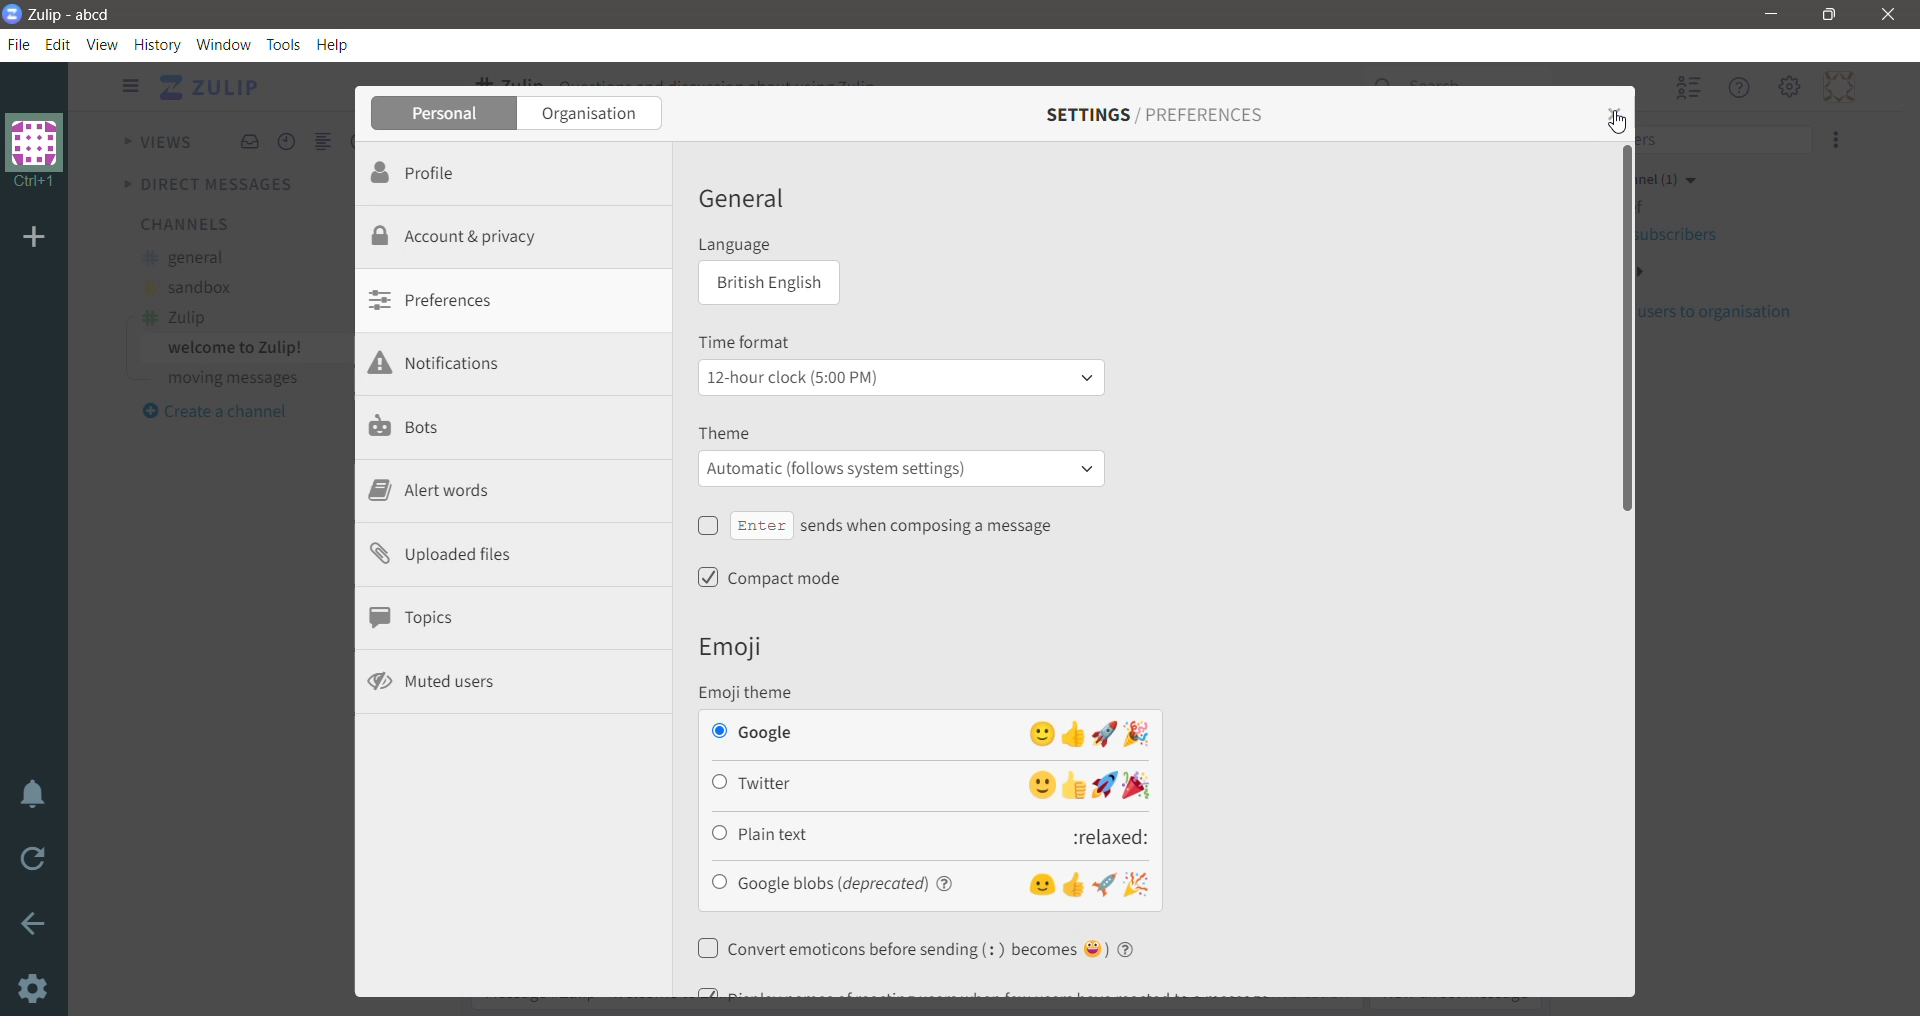 The width and height of the screenshot is (1920, 1016). I want to click on Help Menu, so click(1738, 88).